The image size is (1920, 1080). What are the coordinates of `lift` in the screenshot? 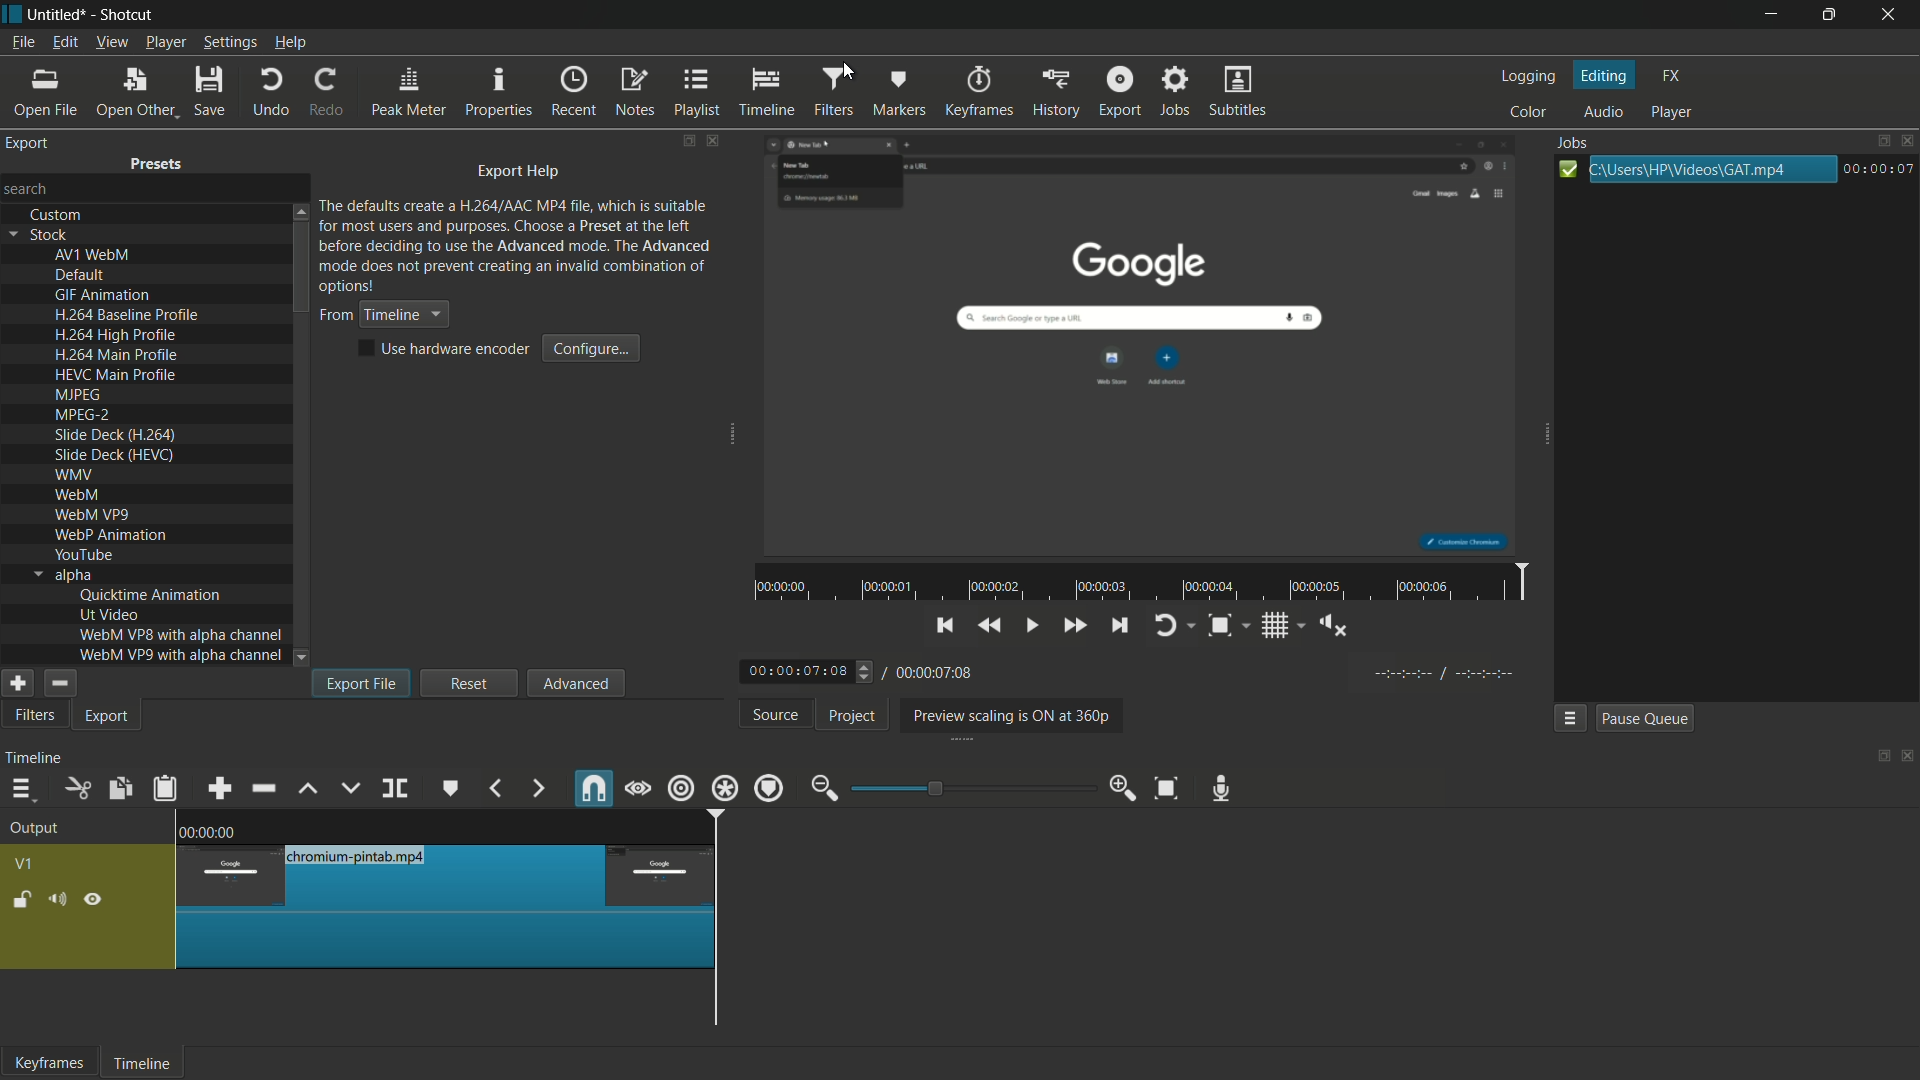 It's located at (310, 790).